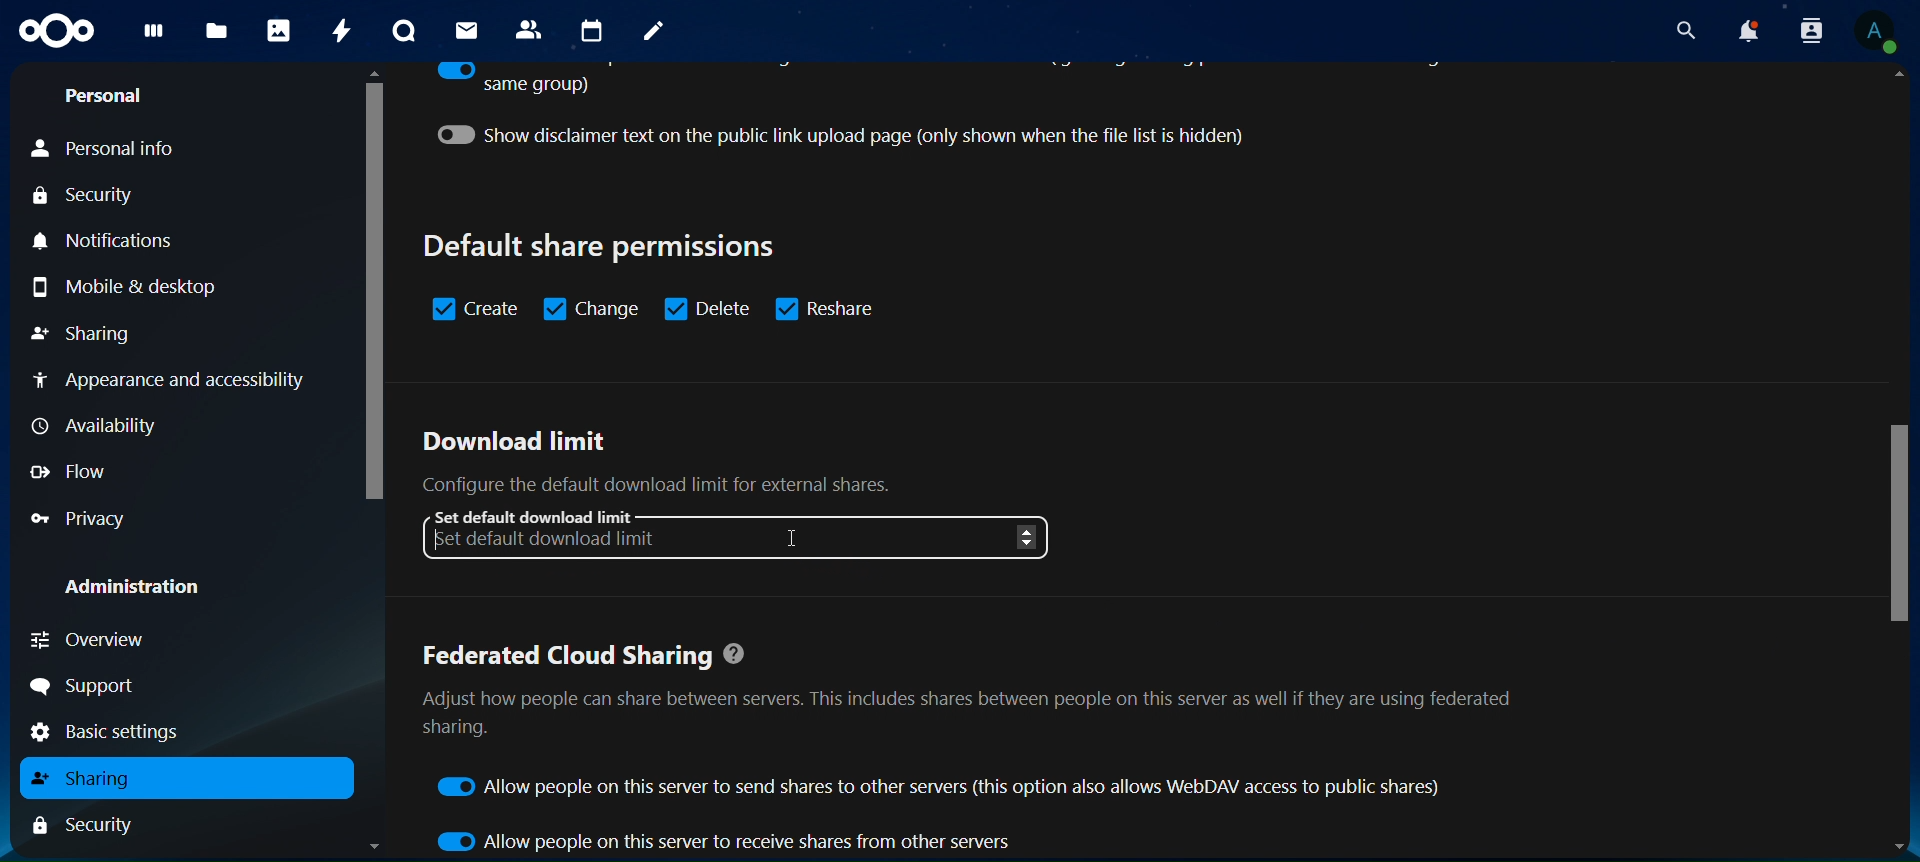  What do you see at coordinates (970, 698) in the screenshot?
I see `federated cloud sharing` at bounding box center [970, 698].